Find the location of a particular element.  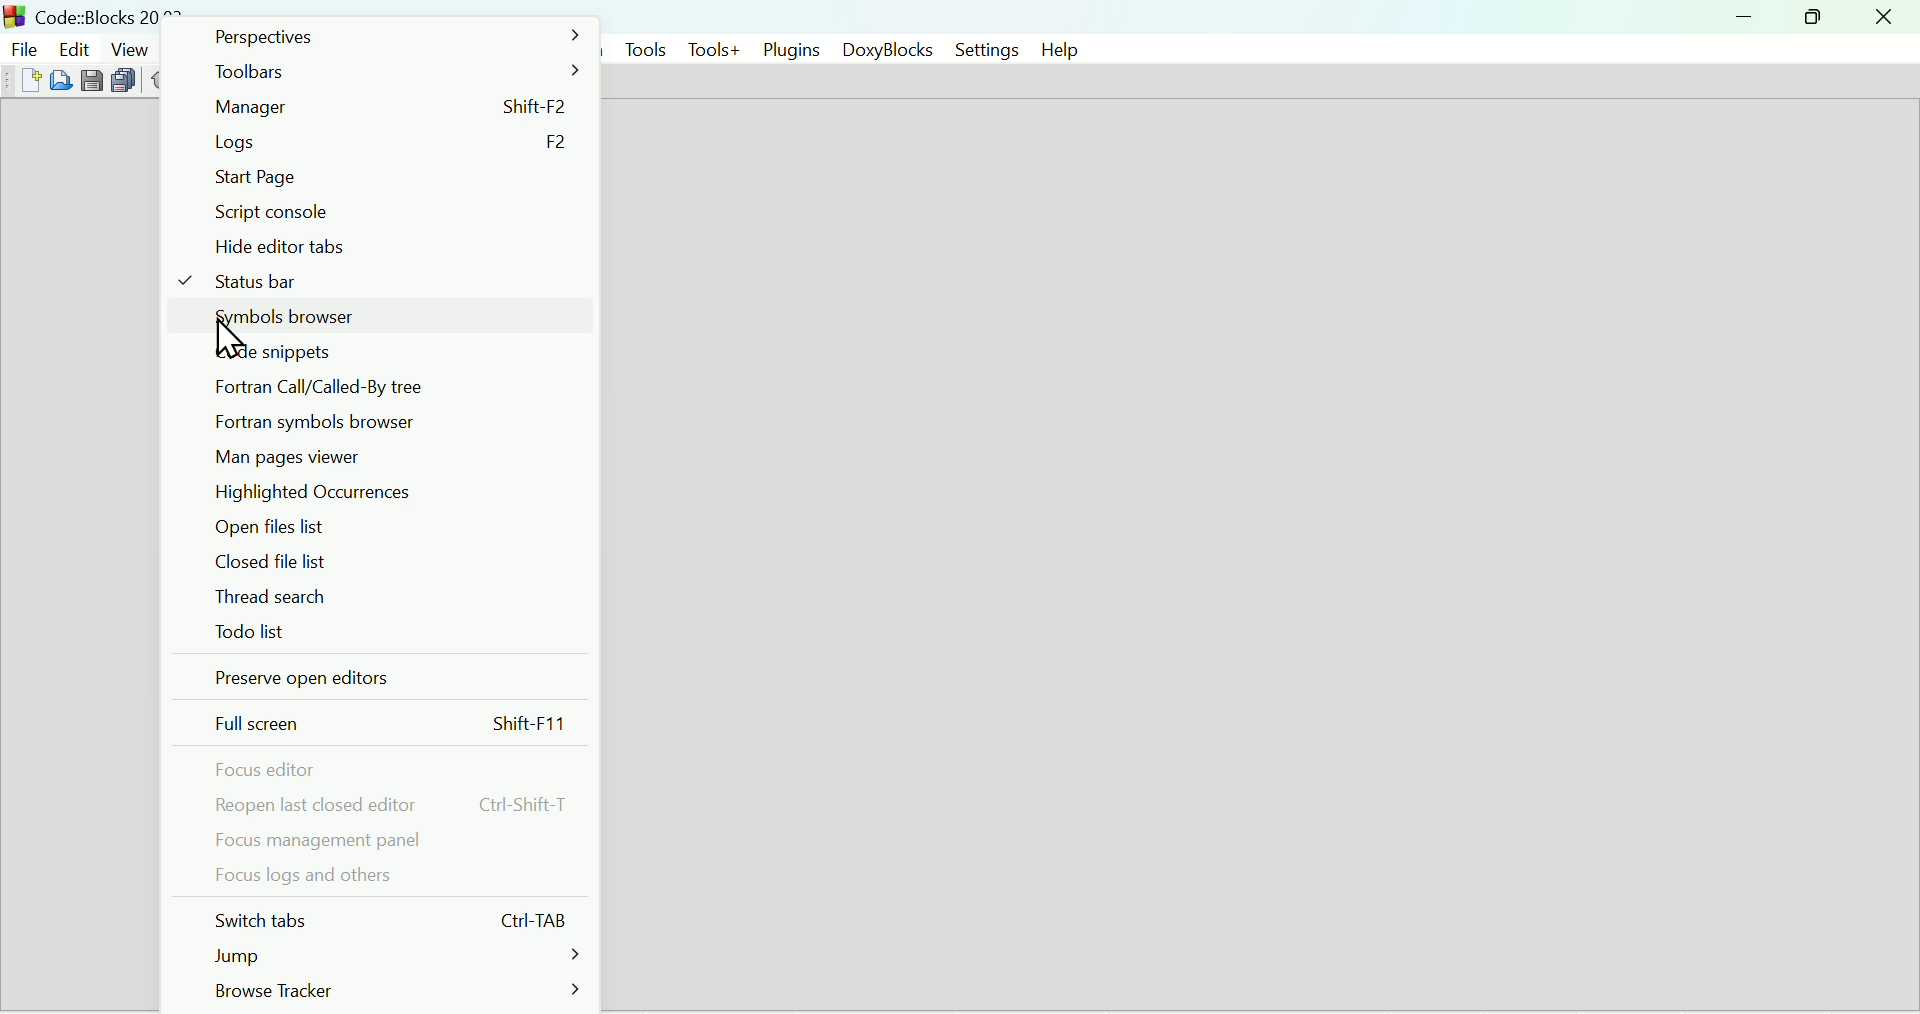

Plugins is located at coordinates (791, 47).